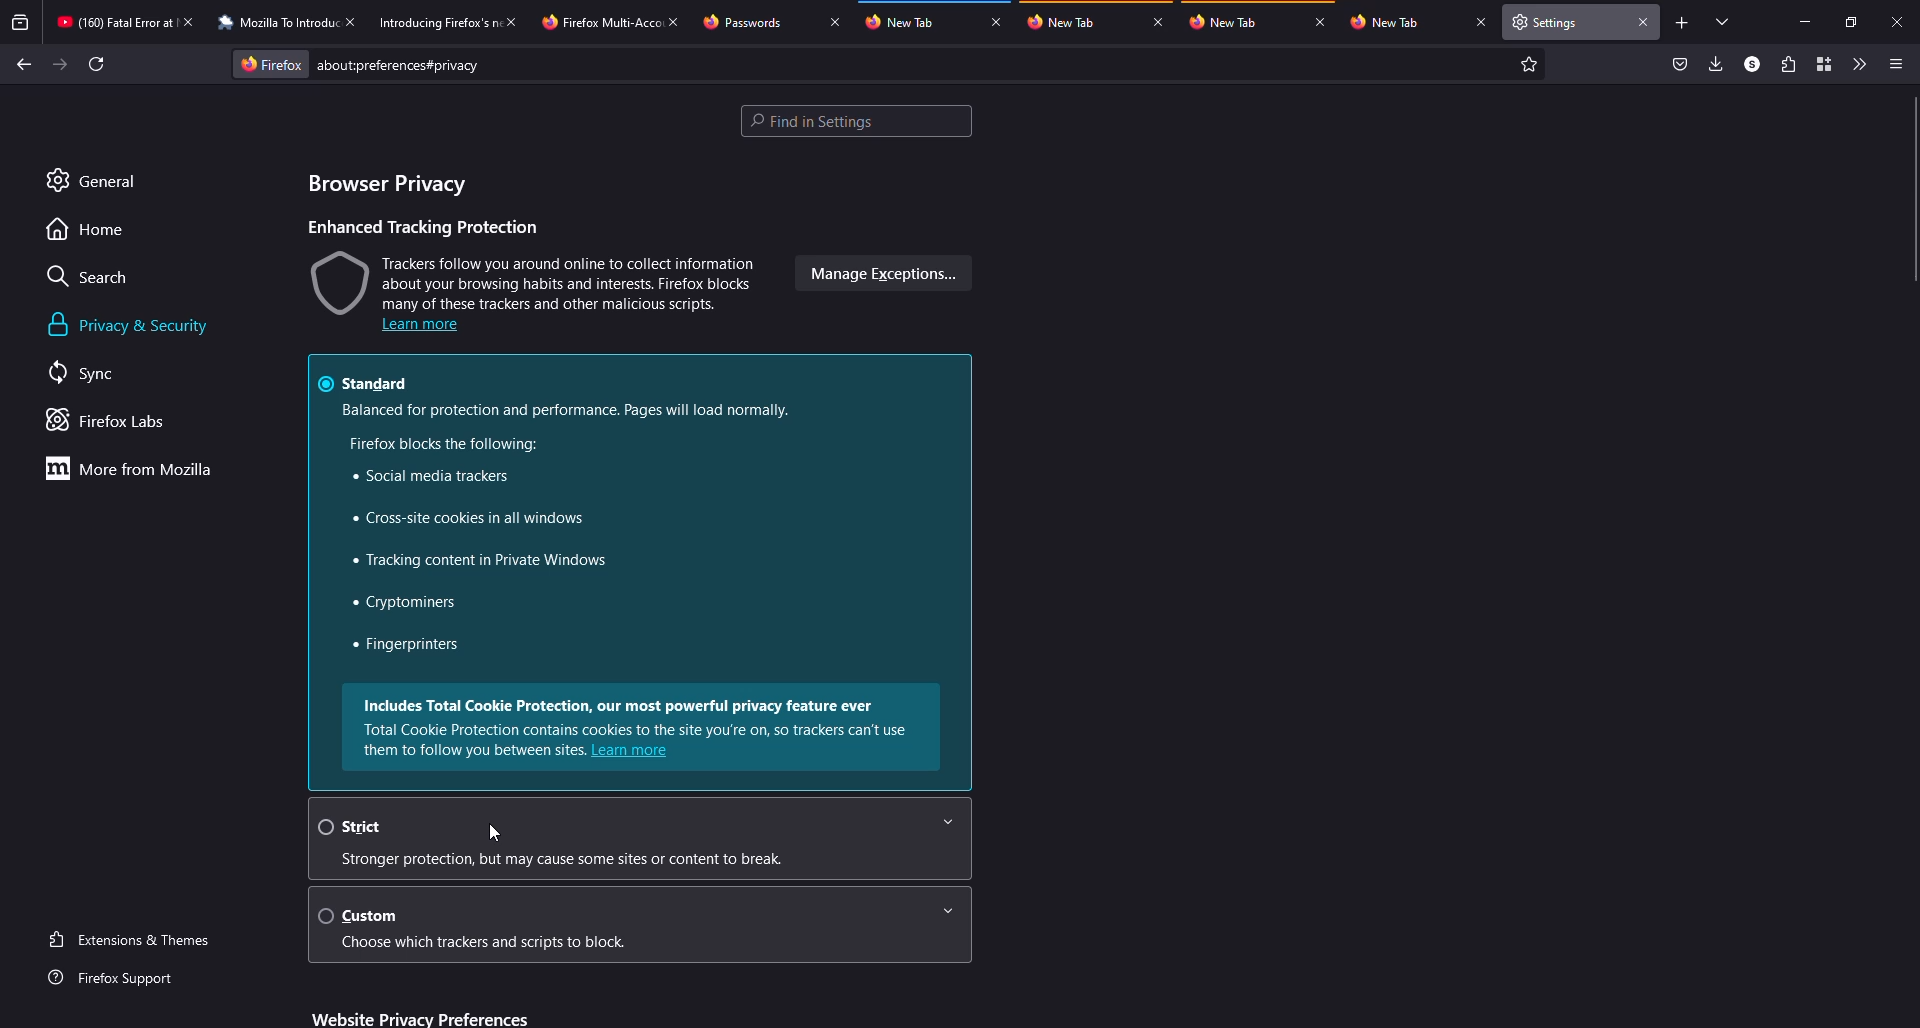  Describe the element at coordinates (422, 326) in the screenshot. I see `learn more` at that location.